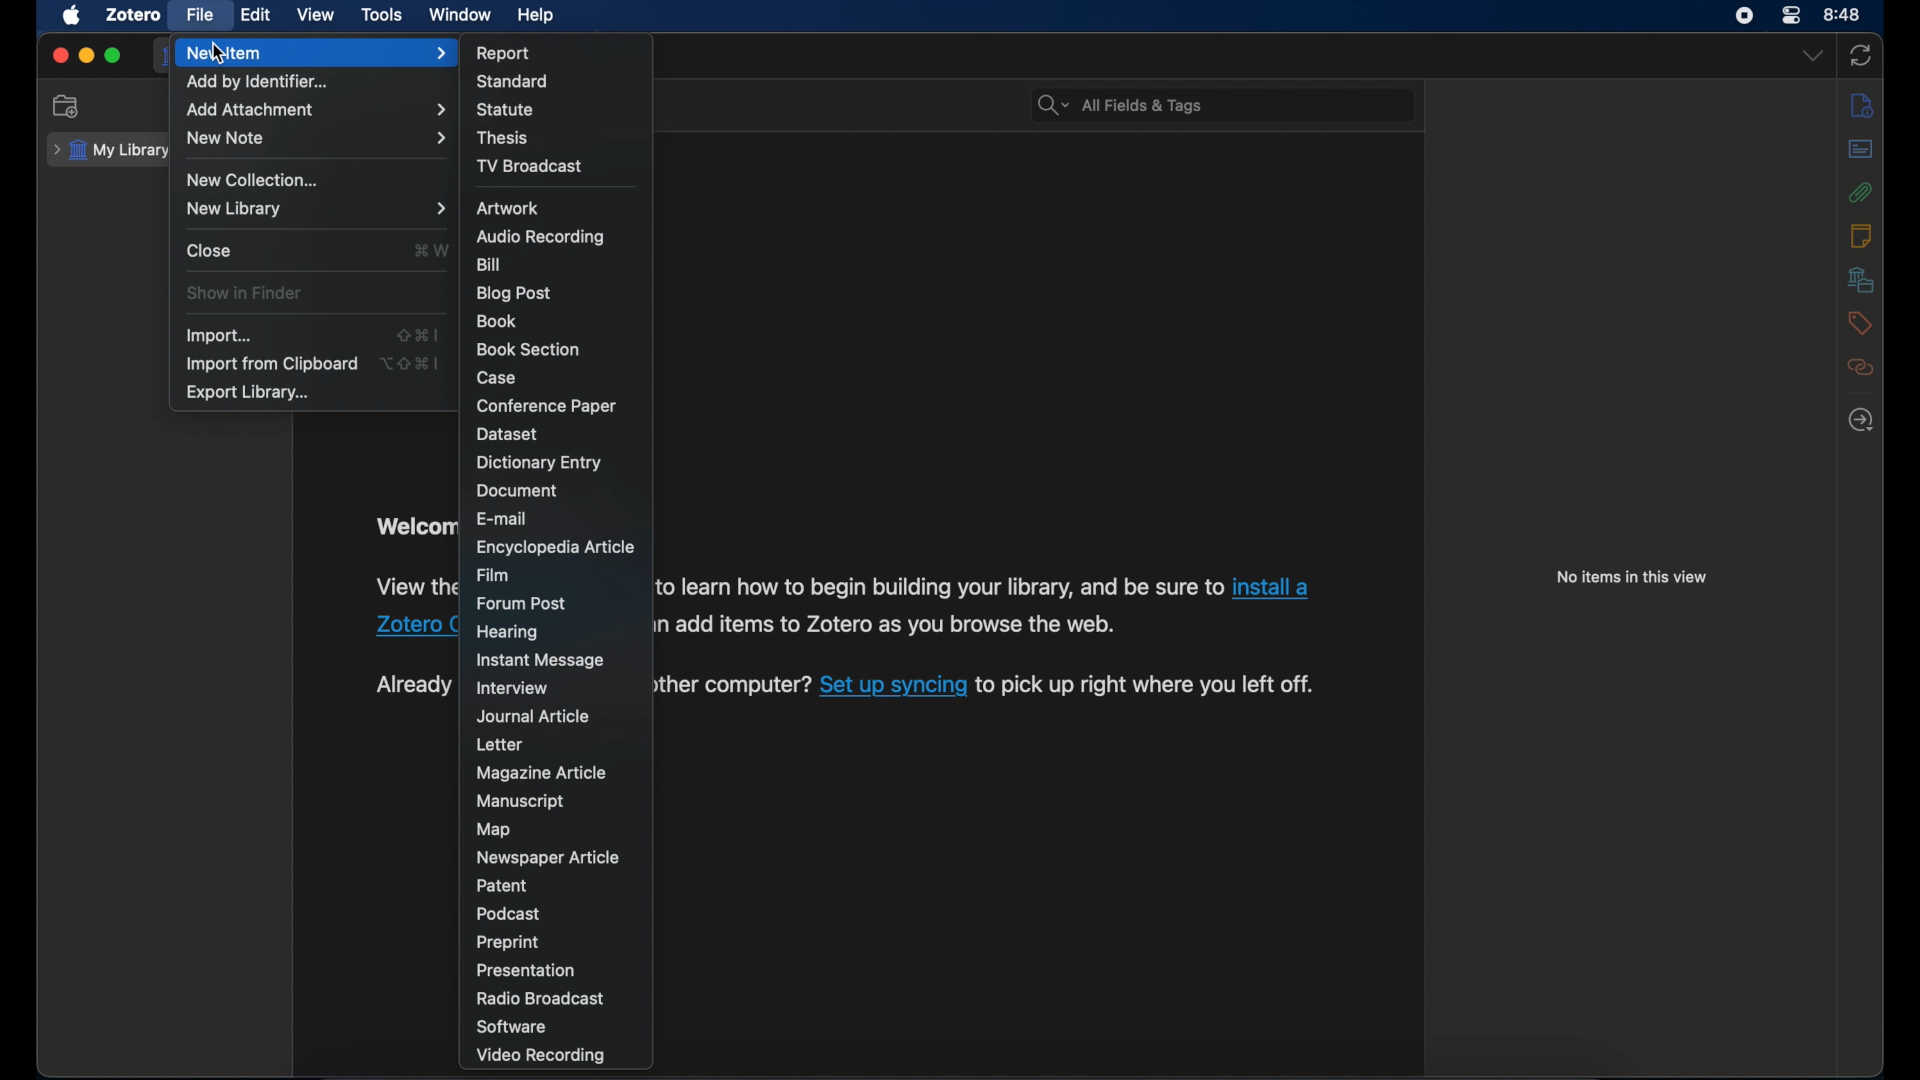  I want to click on add attachment, so click(316, 111).